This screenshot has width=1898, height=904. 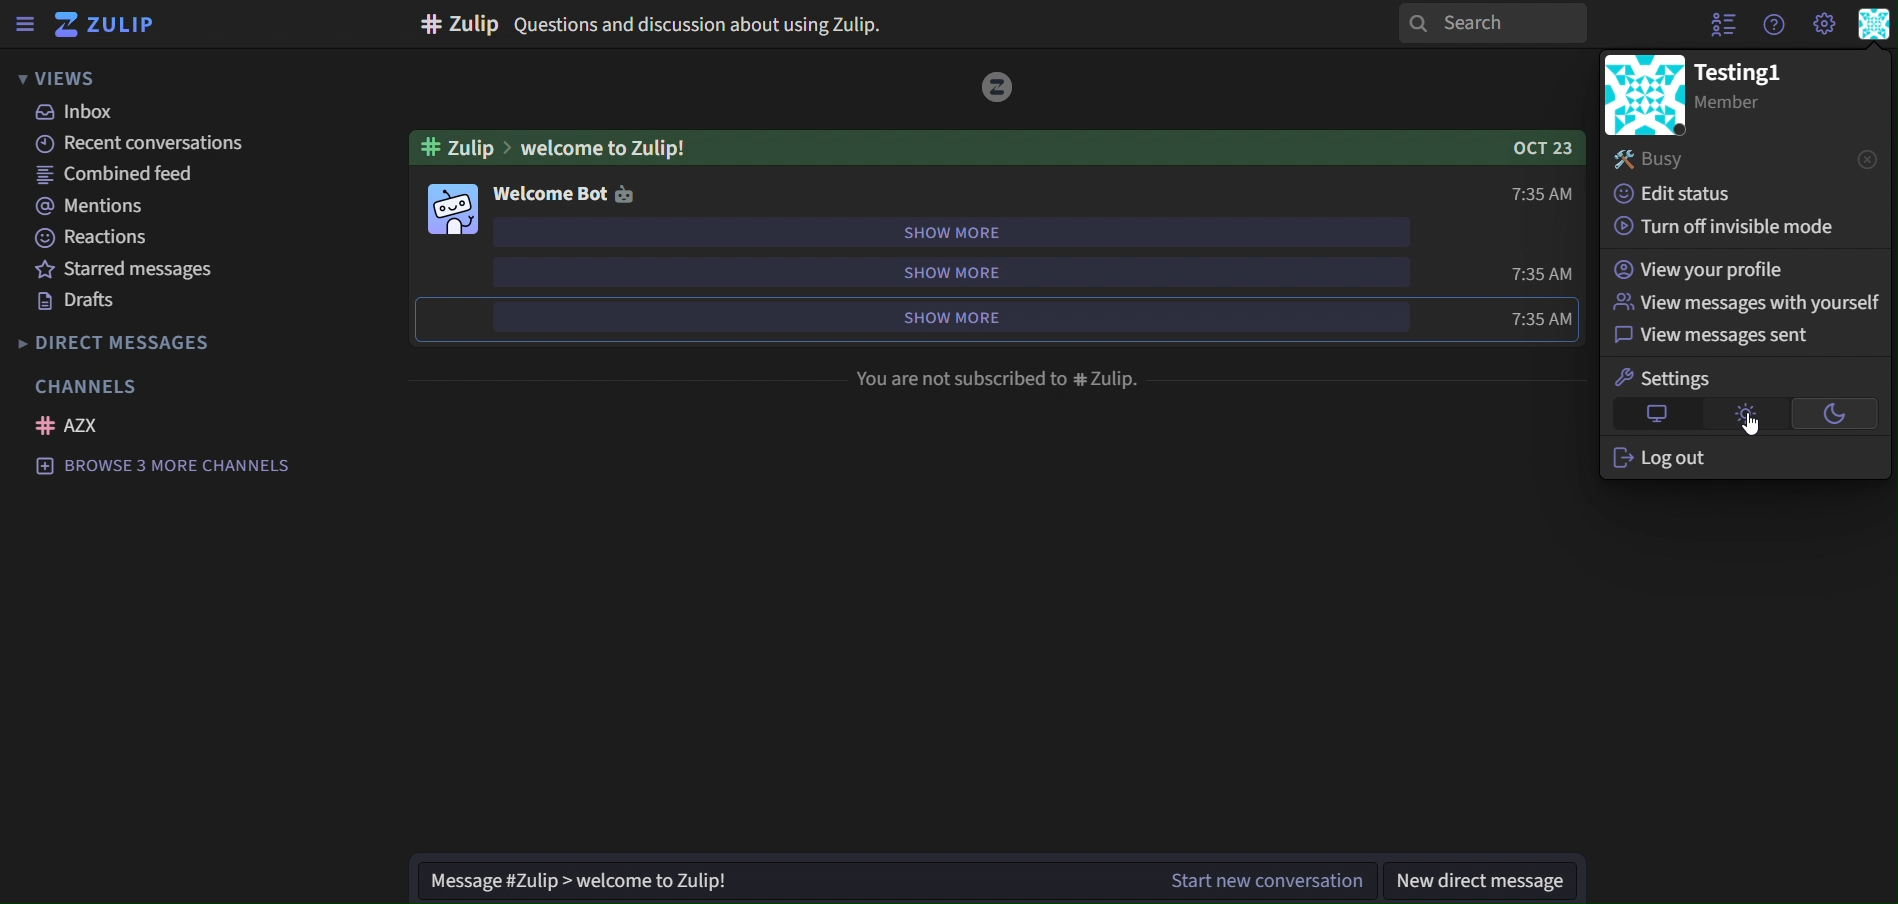 I want to click on image, so click(x=997, y=87).